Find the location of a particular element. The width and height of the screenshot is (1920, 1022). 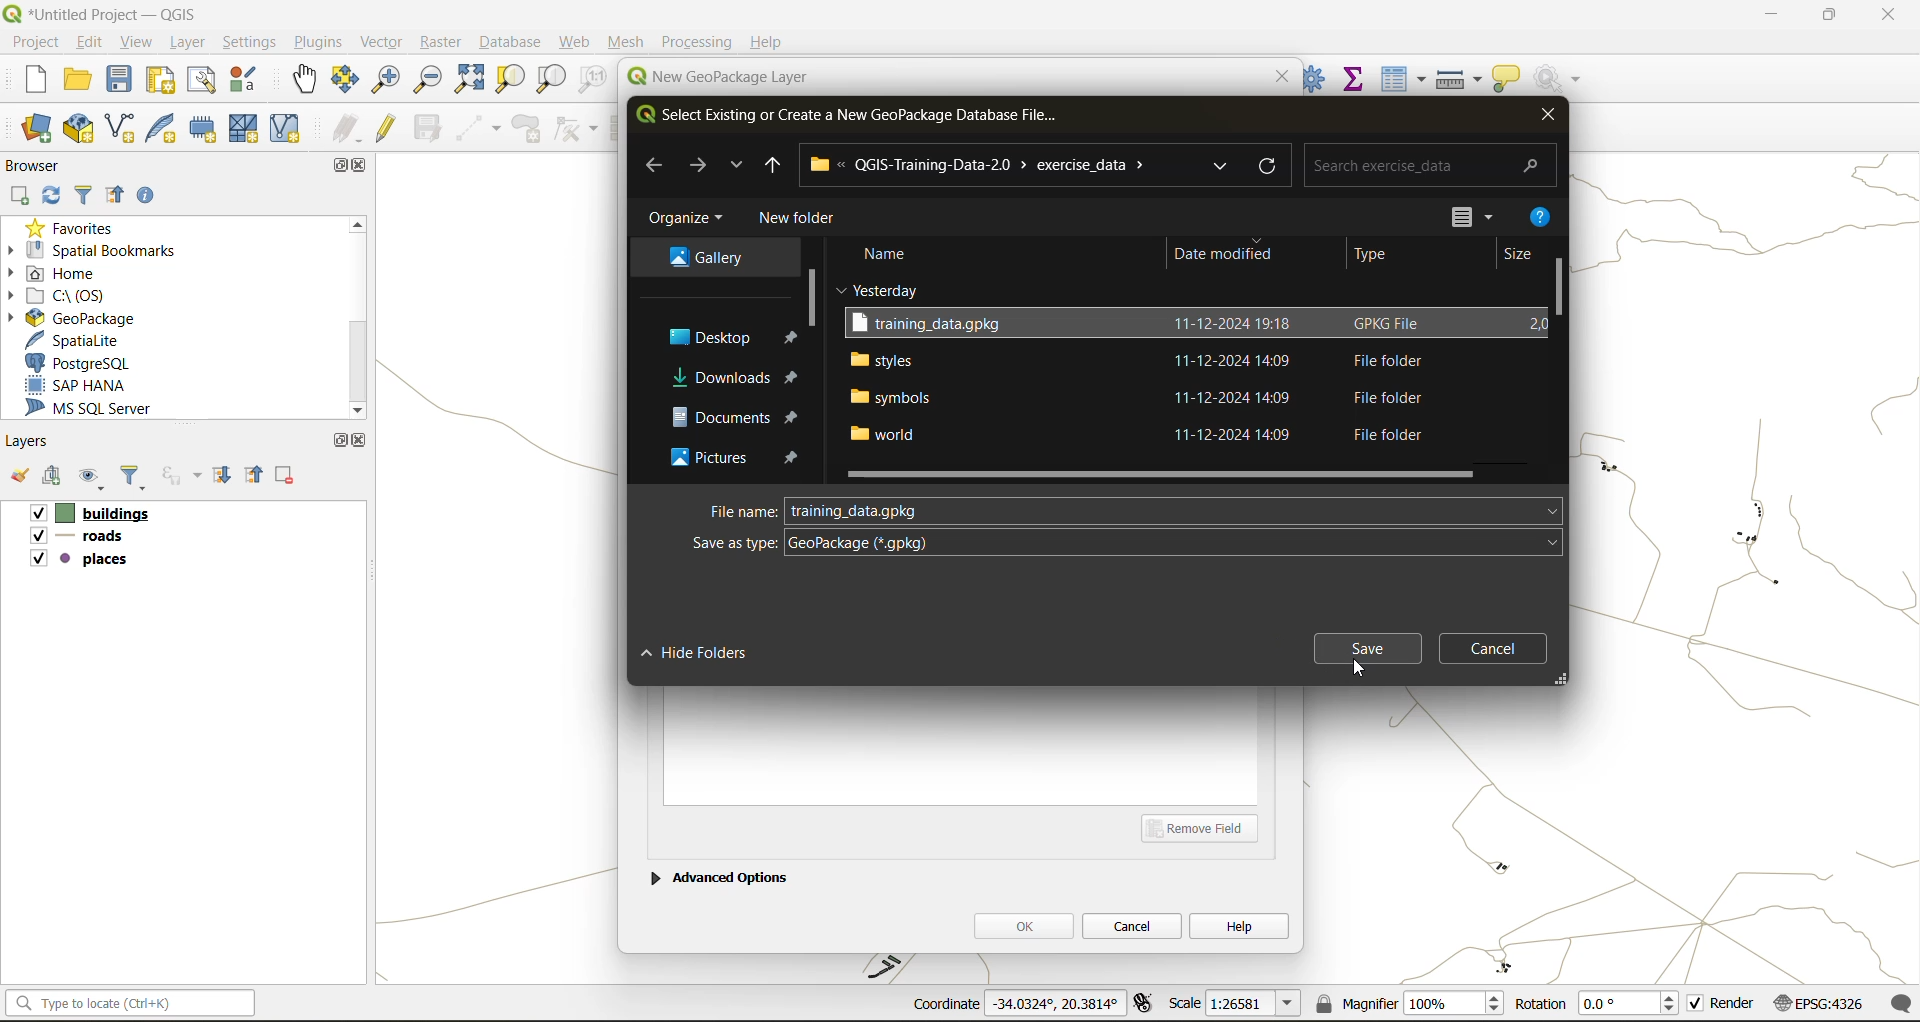

collapse all is located at coordinates (257, 474).